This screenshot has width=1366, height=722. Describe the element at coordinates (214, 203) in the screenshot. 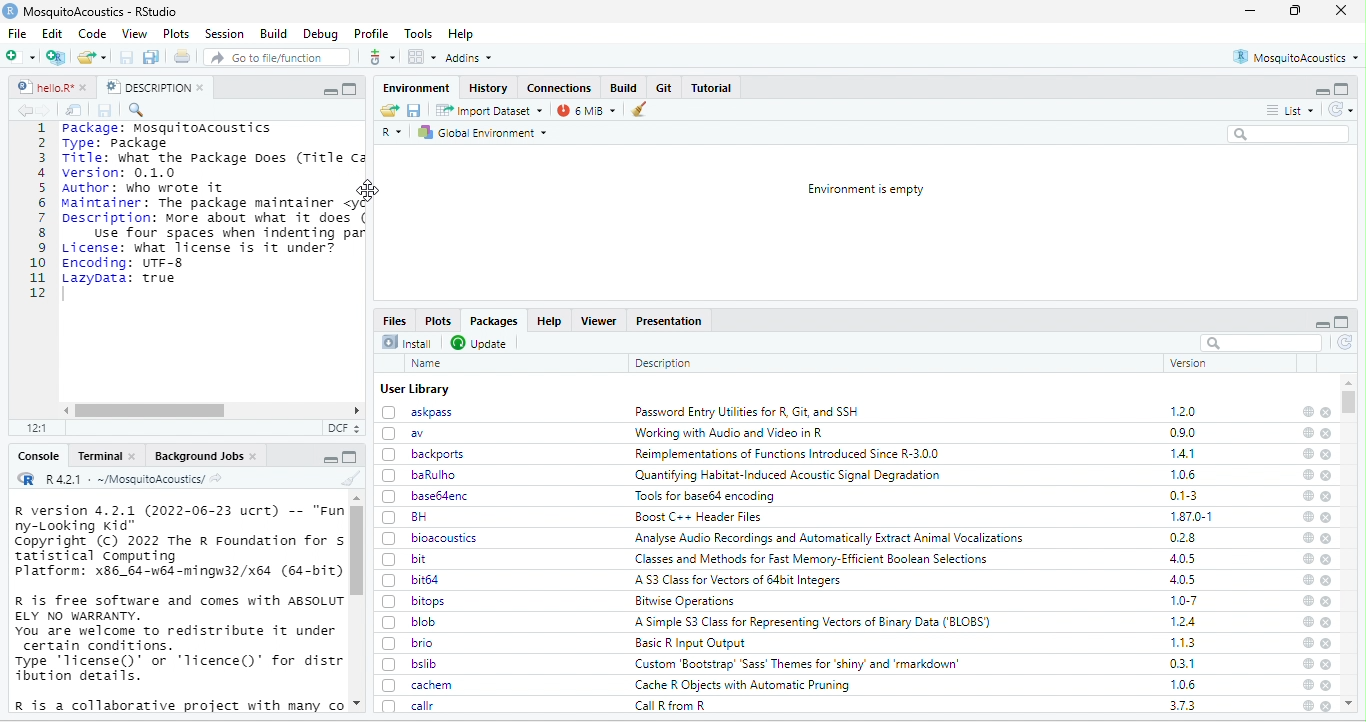

I see `Package: MosquitoAcoustics Type: PackageTitle: what the Package Does (Title Caversion: 0.1.0Author: who wrote it oMaintainer: The package maintainer <yDescription: More about what it doesUse four spaces when indenting parLicense: what license is it under?Encoding: UTF-8Lazypata: true` at that location.